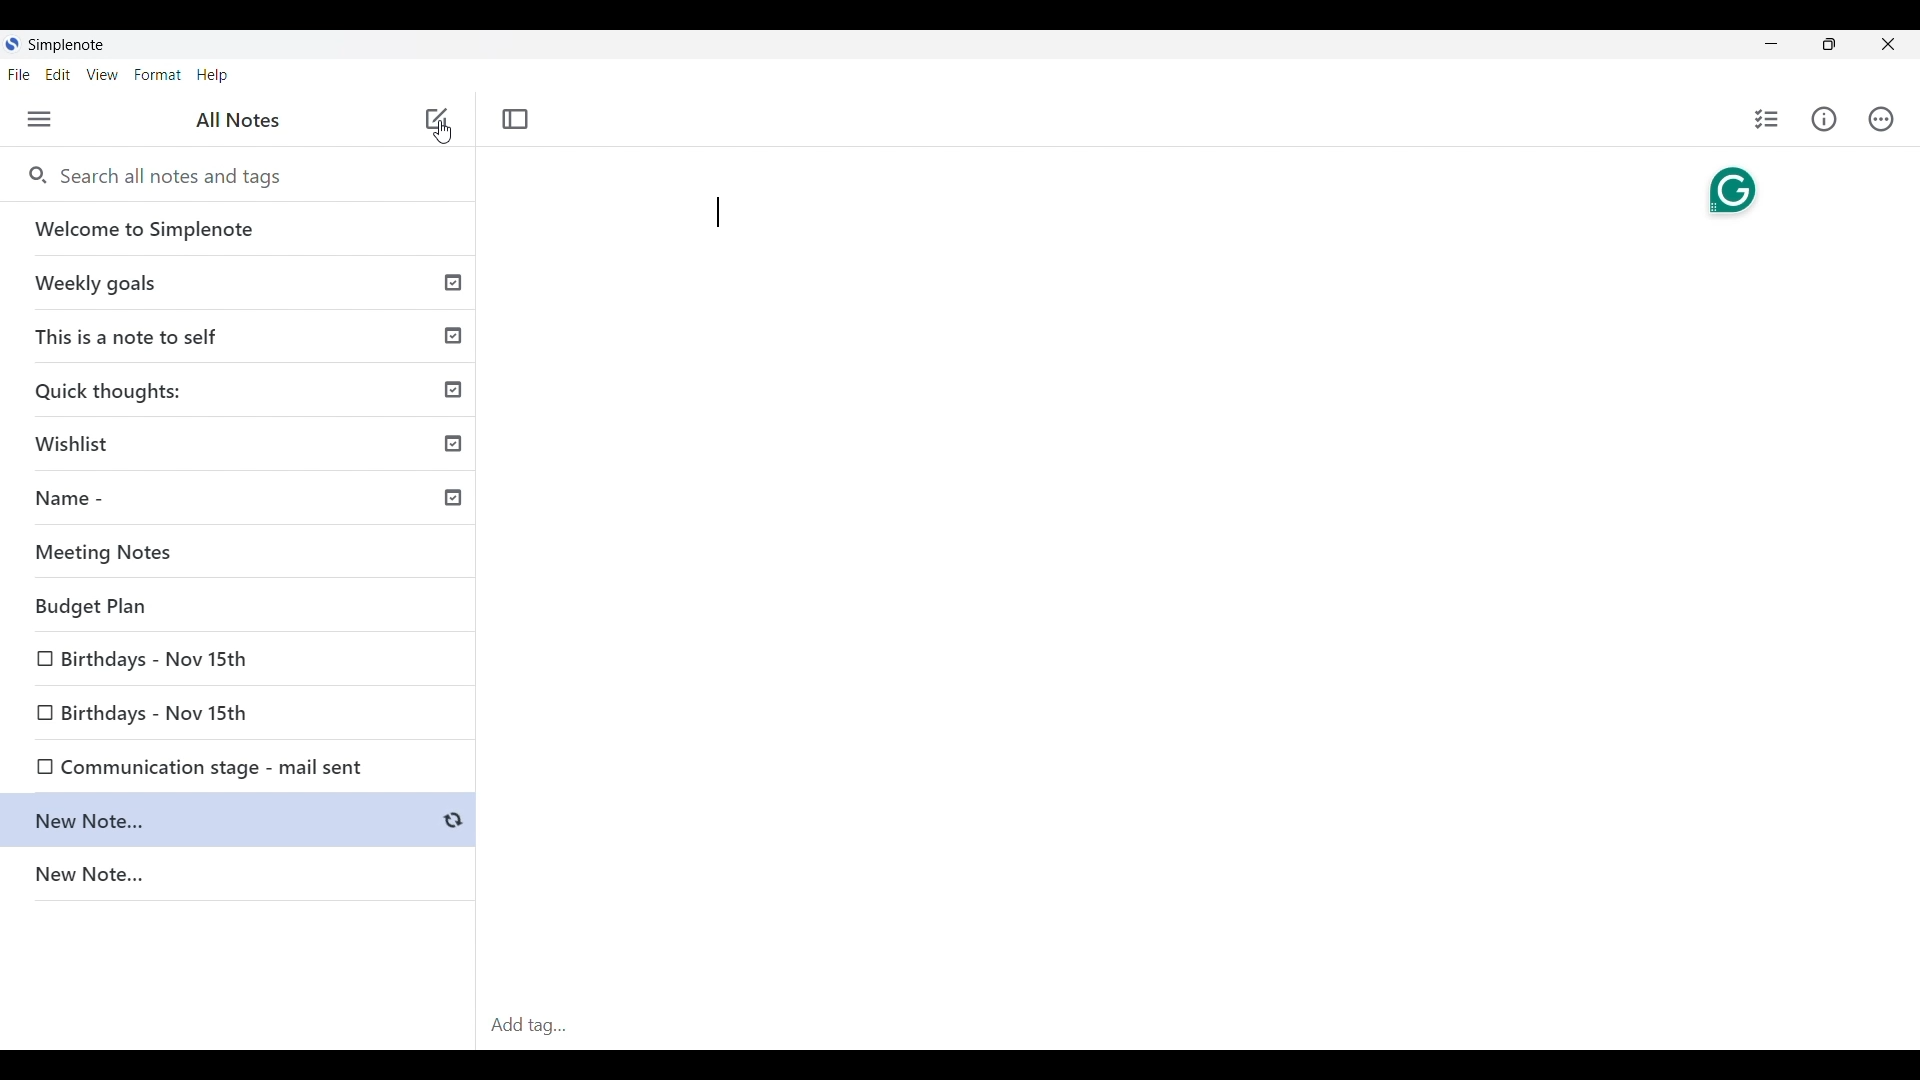 This screenshot has width=1920, height=1080. Describe the element at coordinates (239, 877) in the screenshot. I see `New Note..` at that location.